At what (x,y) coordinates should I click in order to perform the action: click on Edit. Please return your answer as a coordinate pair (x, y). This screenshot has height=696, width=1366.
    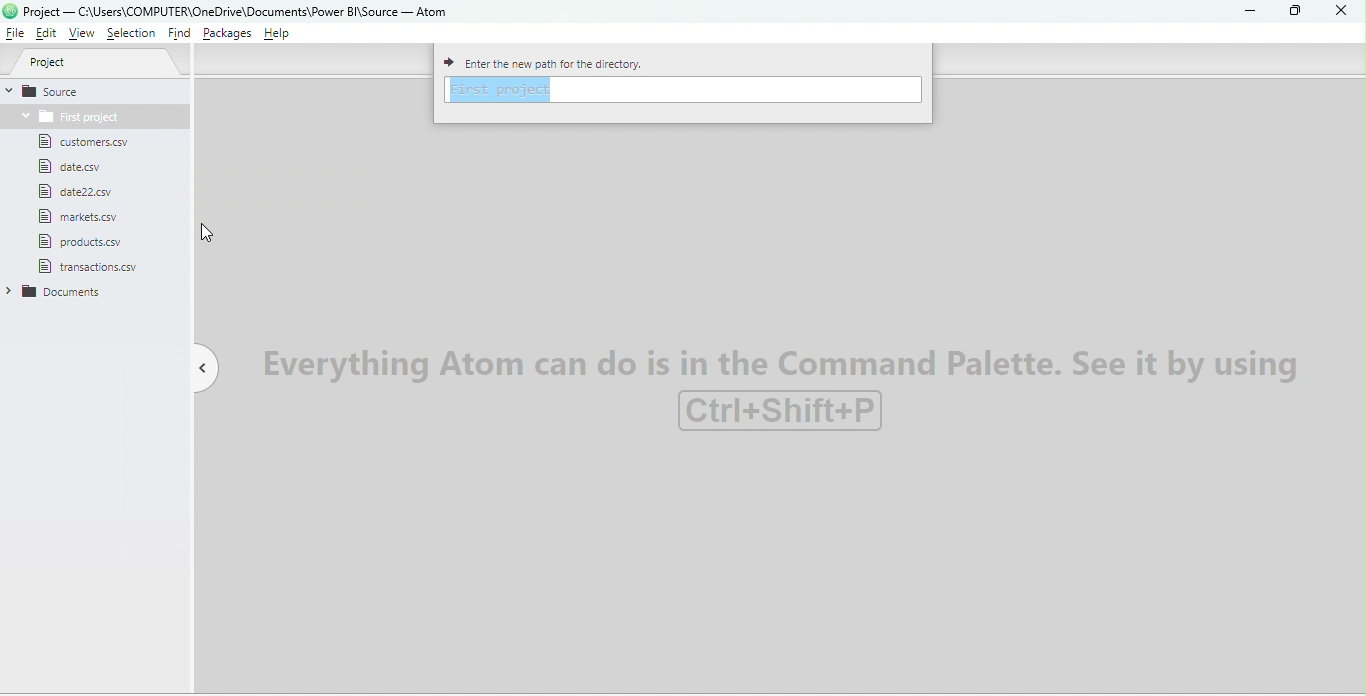
    Looking at the image, I should click on (49, 35).